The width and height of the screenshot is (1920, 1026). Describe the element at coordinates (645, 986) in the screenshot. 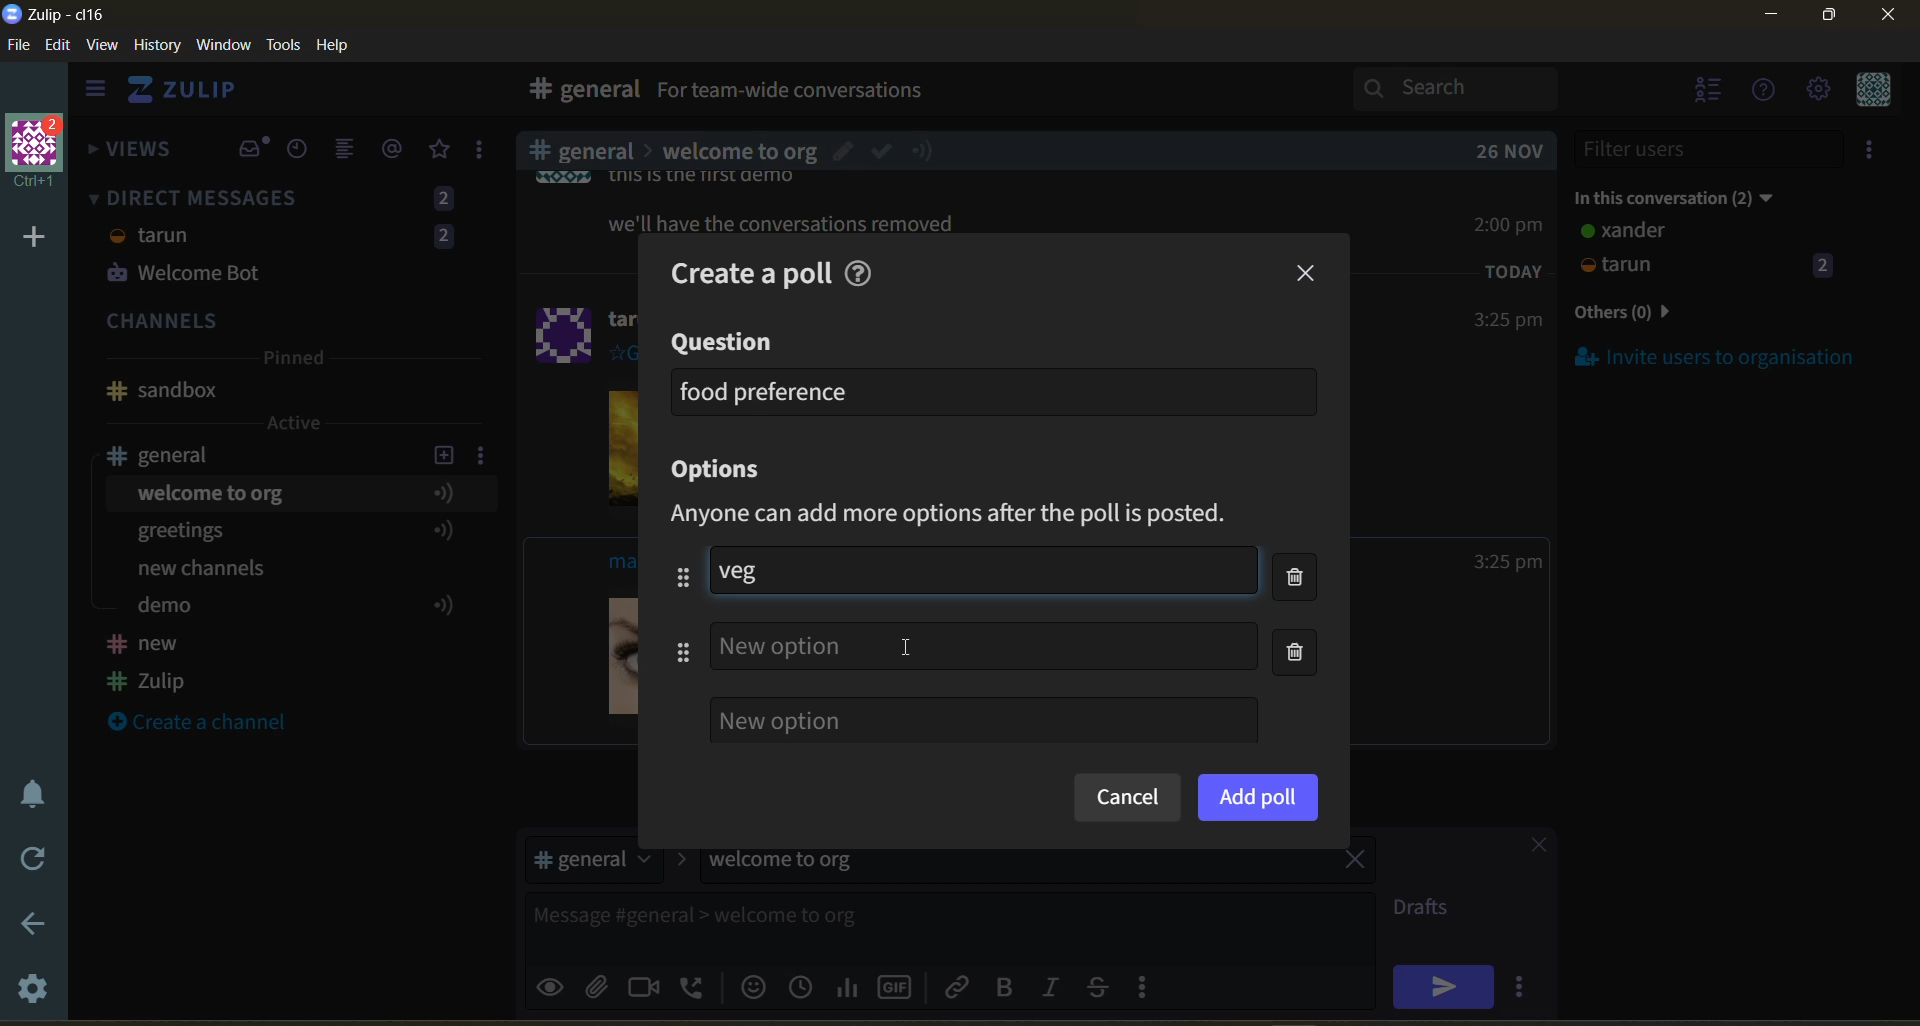

I see `add video call` at that location.